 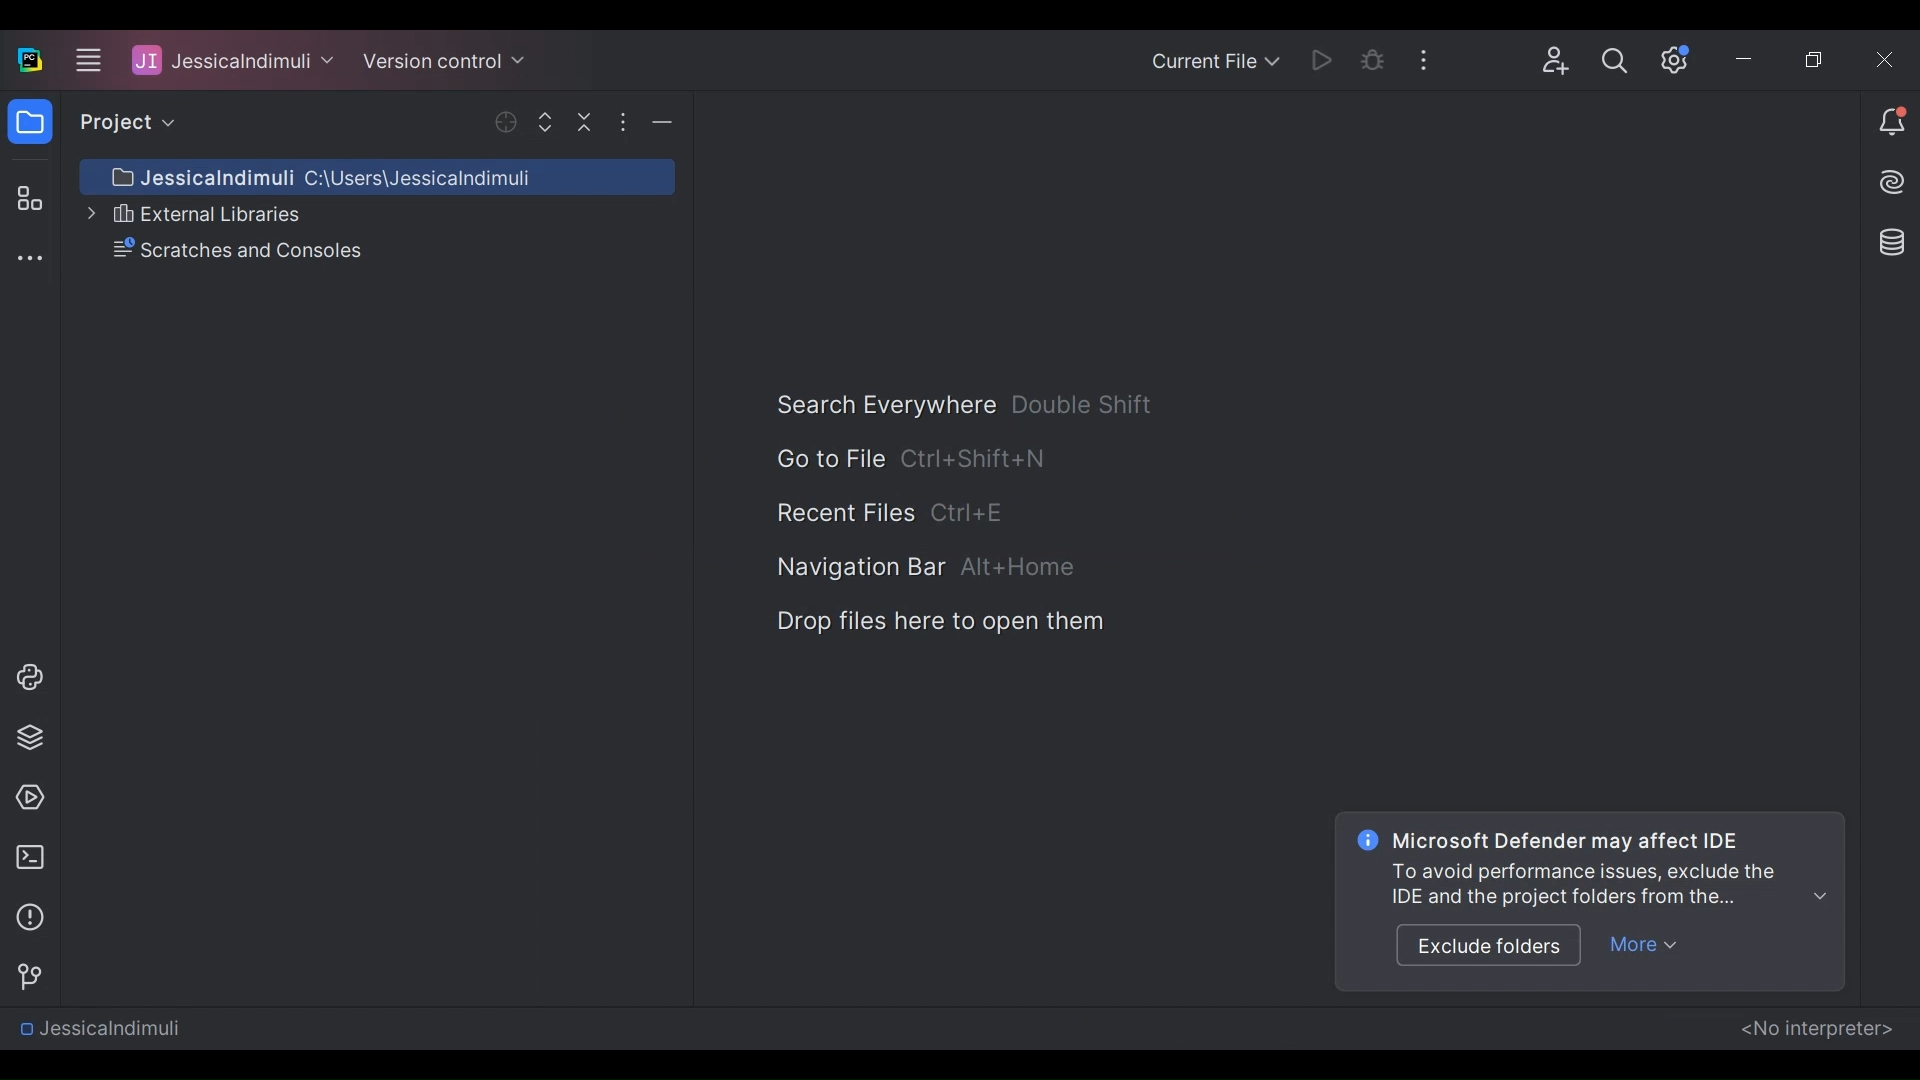 I want to click on Bug, so click(x=1372, y=62).